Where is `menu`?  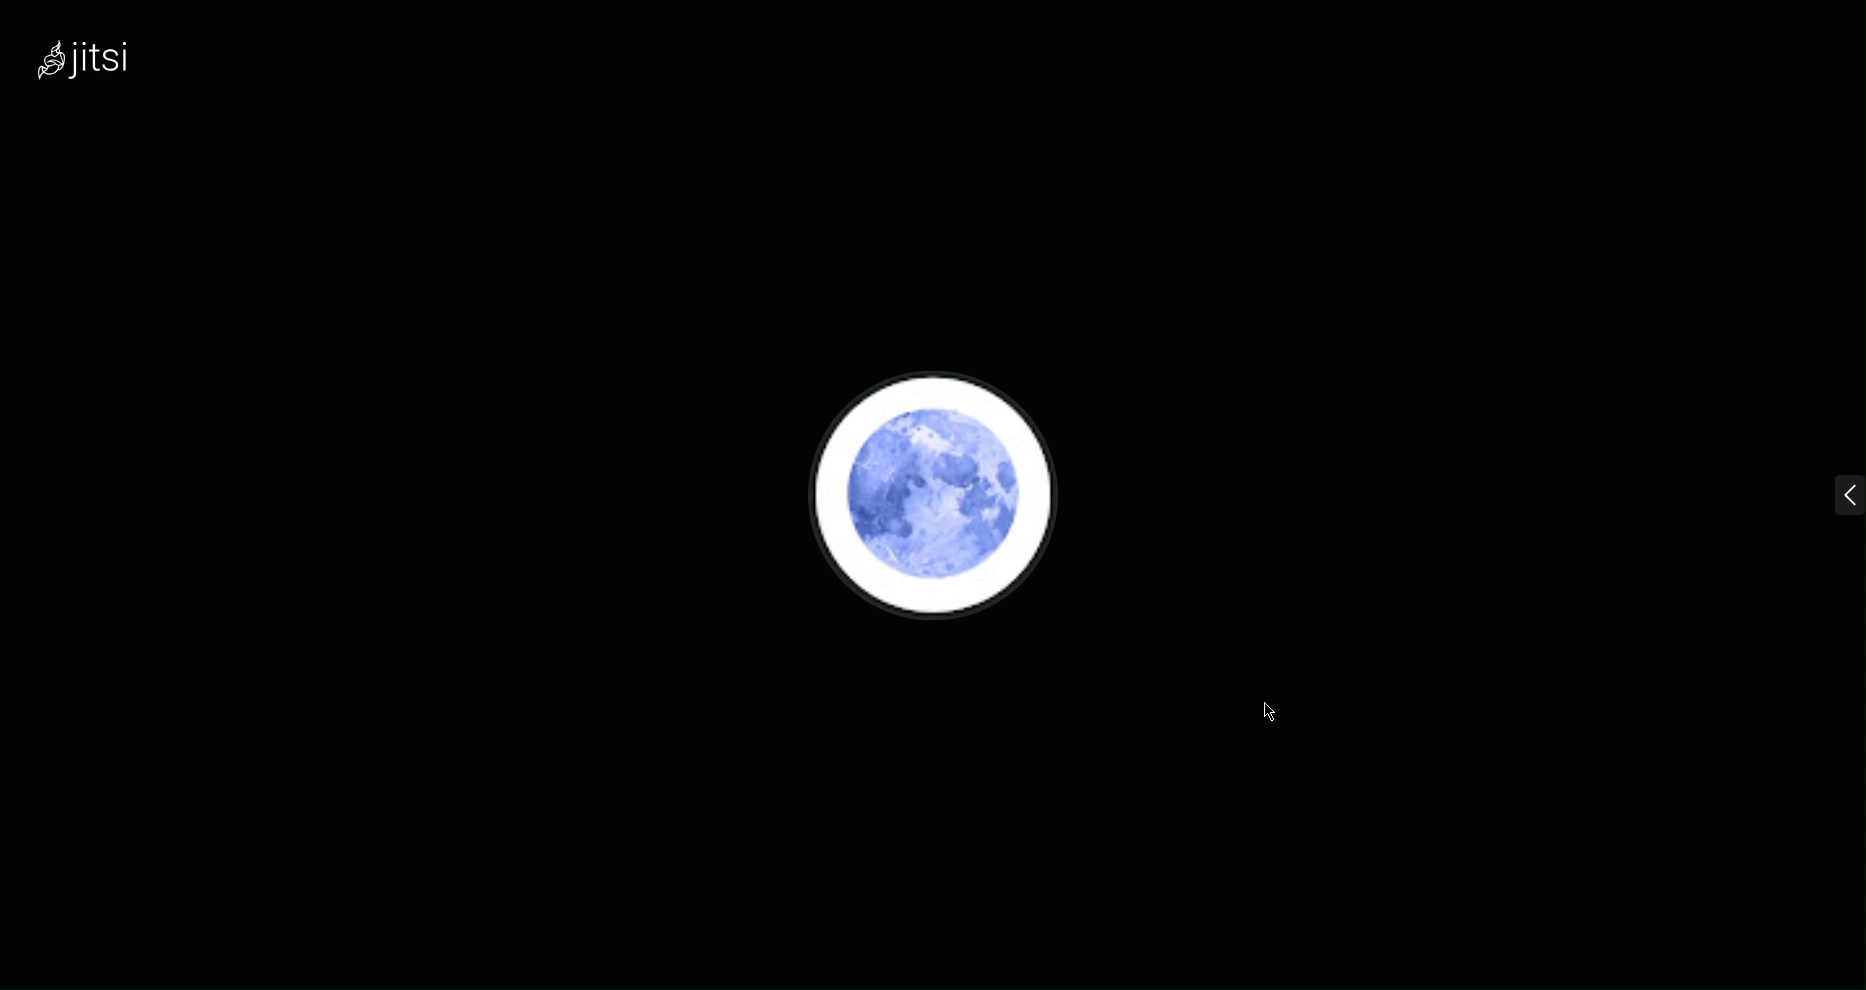 menu is located at coordinates (1816, 488).